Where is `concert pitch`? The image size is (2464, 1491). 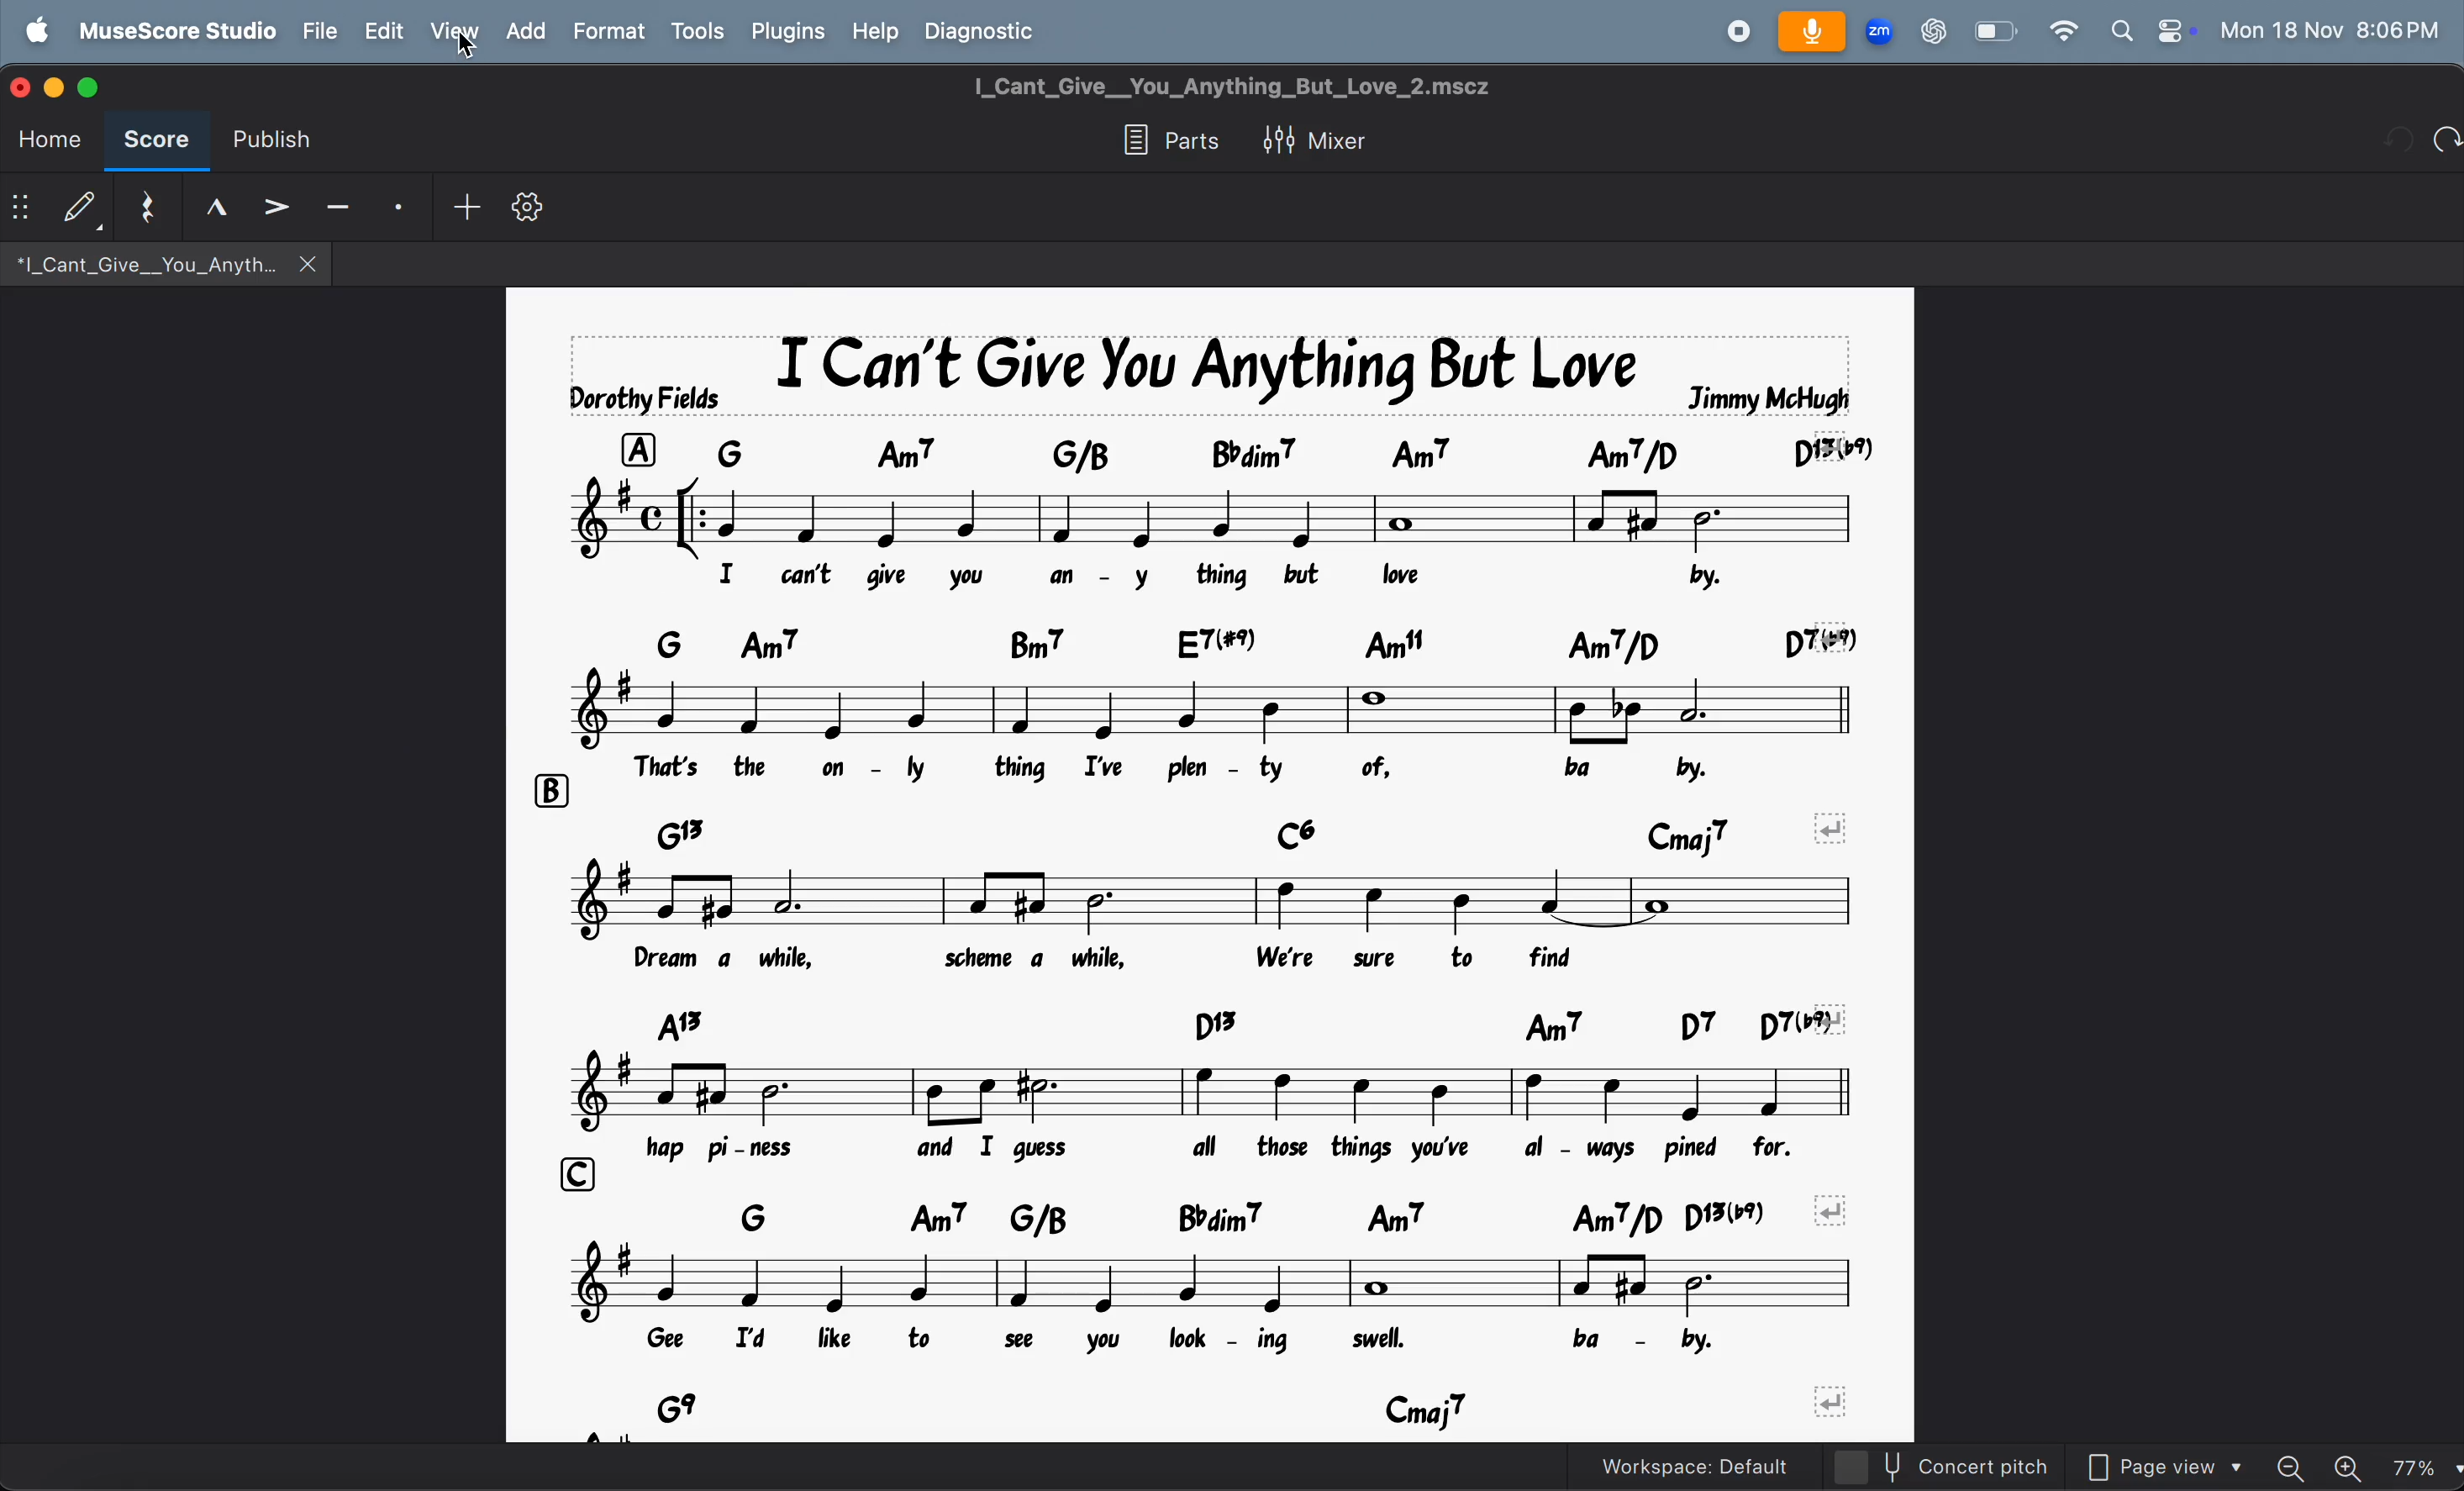 concert pitch is located at coordinates (1966, 1469).